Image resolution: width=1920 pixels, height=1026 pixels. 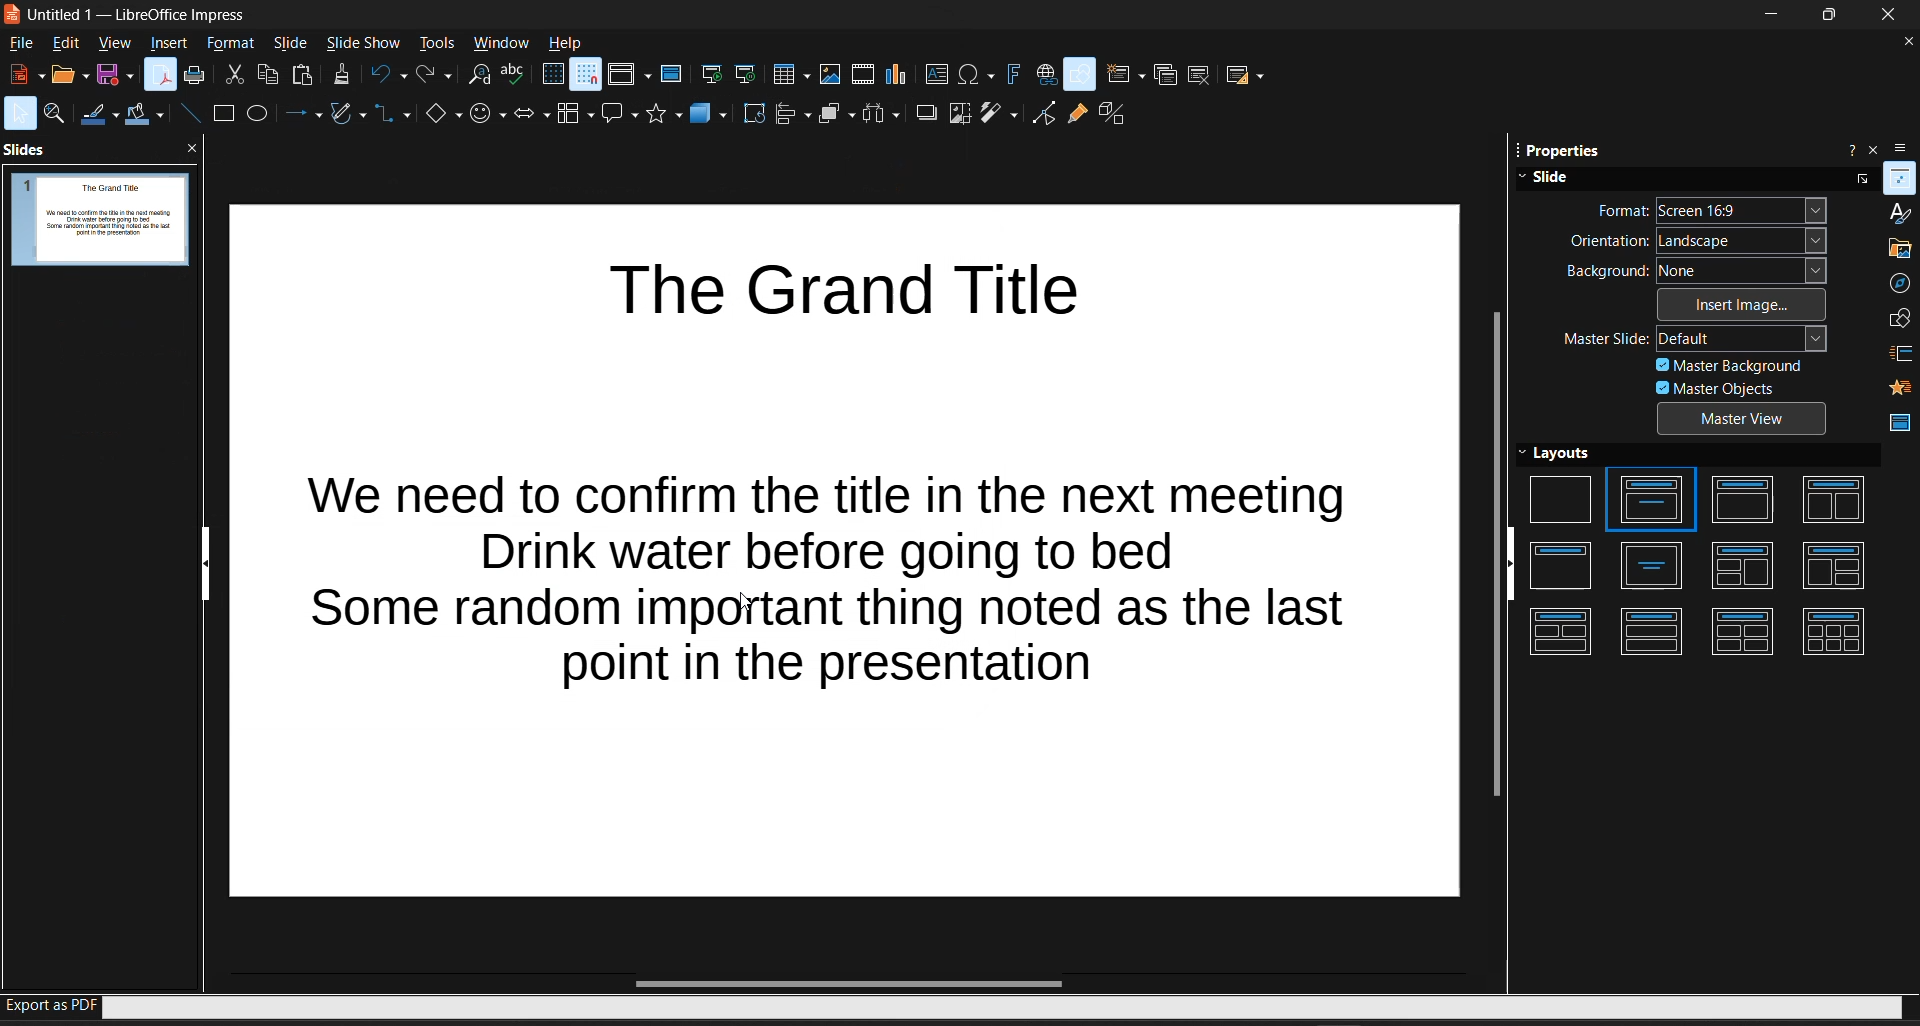 I want to click on square, so click(x=222, y=113).